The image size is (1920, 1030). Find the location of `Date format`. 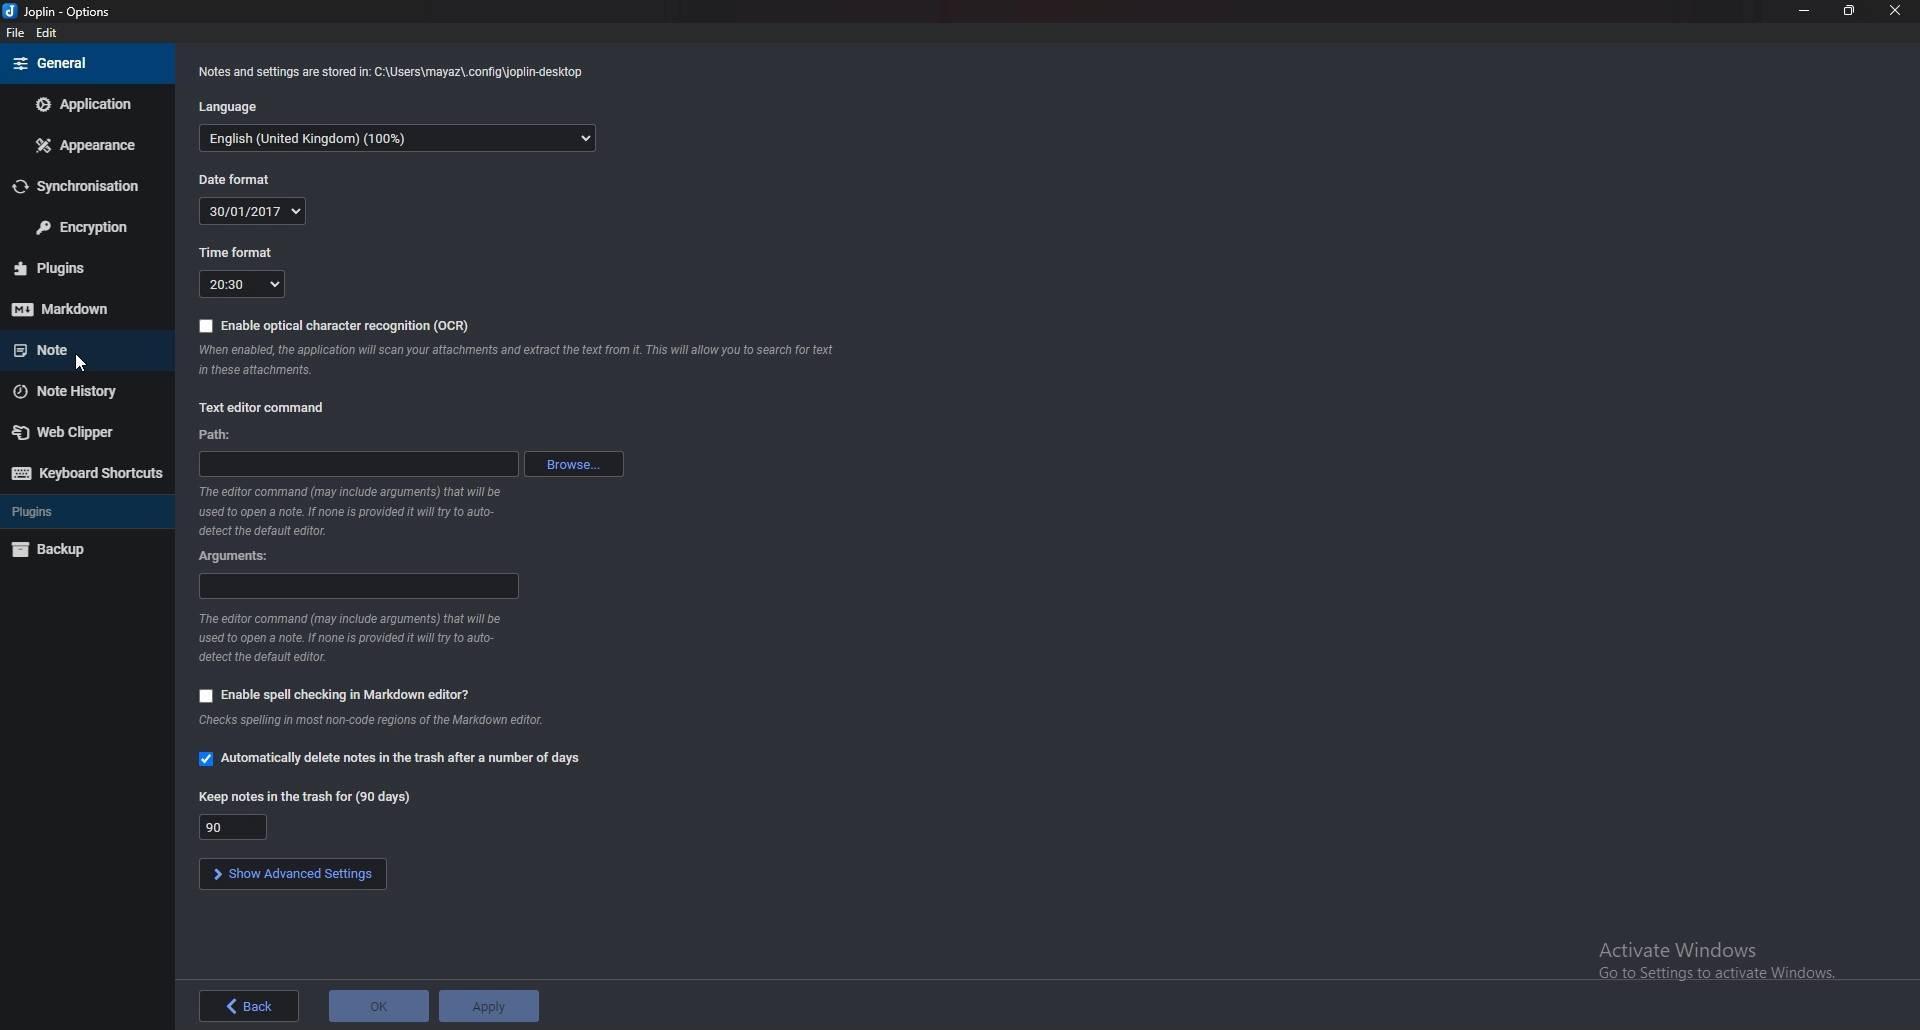

Date format is located at coordinates (237, 177).